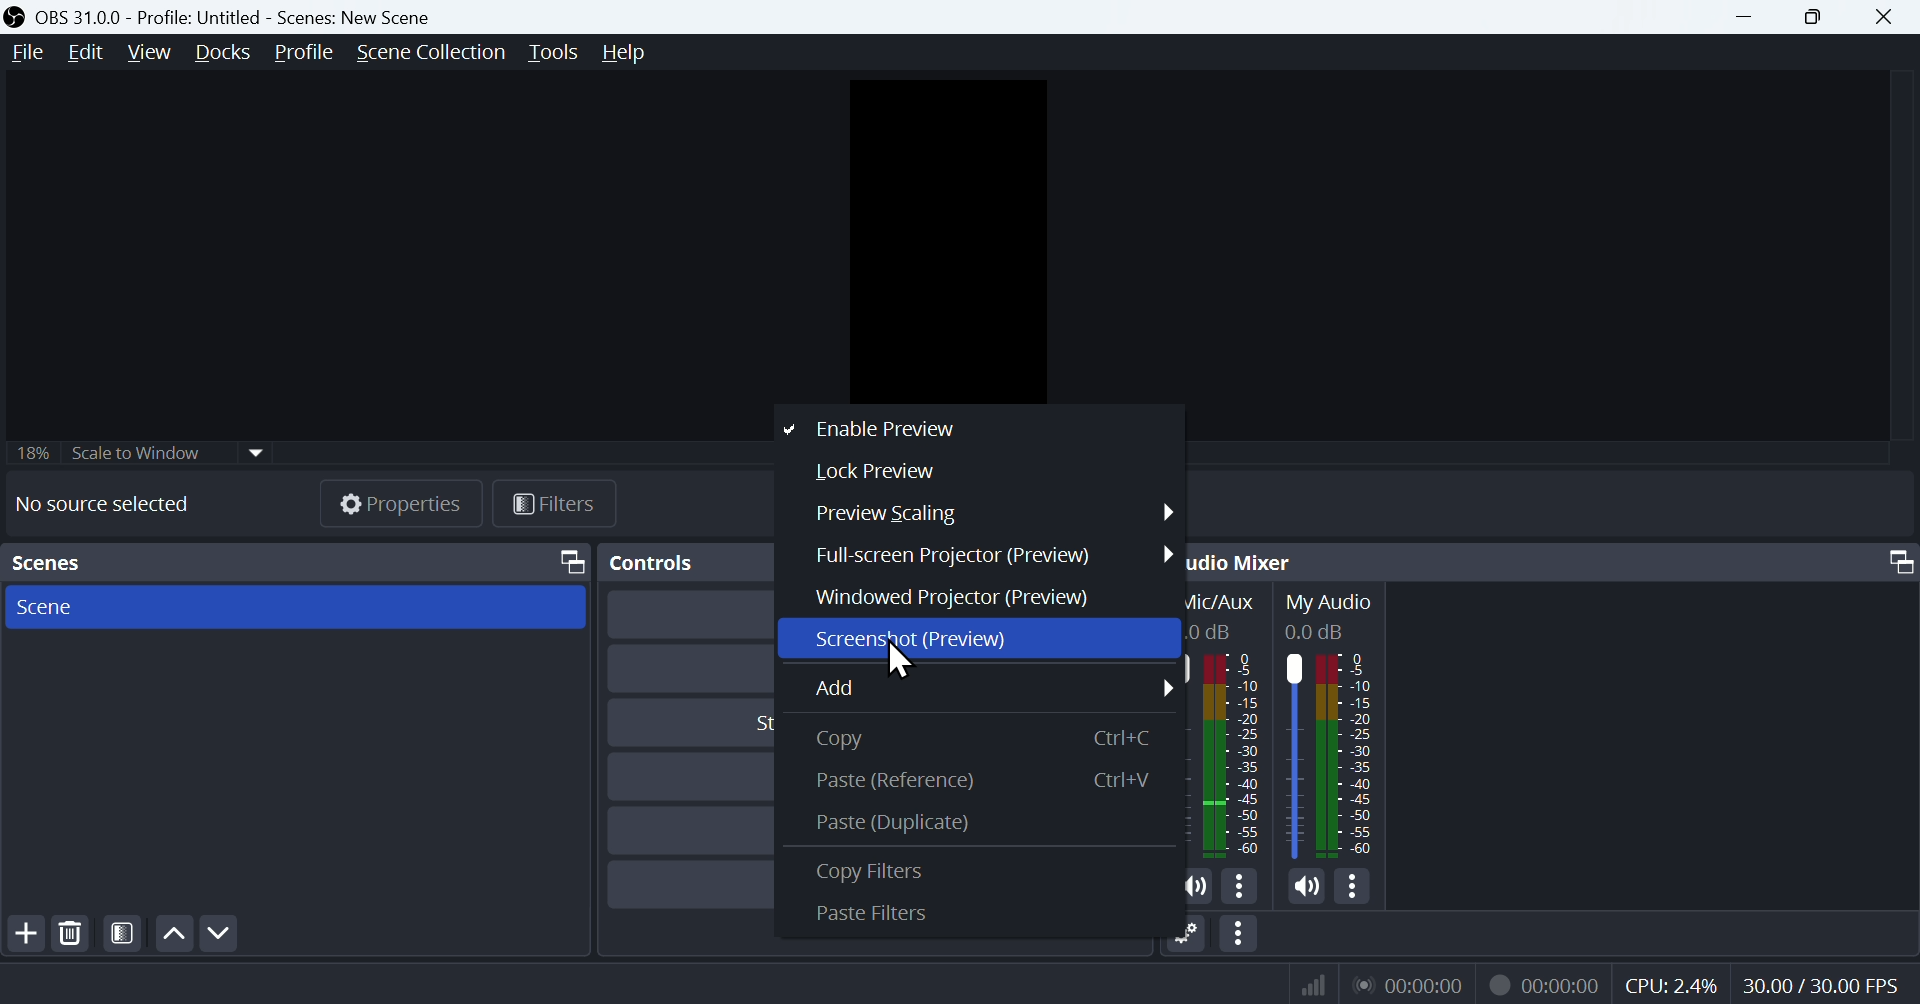  I want to click on Lock preview, so click(890, 473).